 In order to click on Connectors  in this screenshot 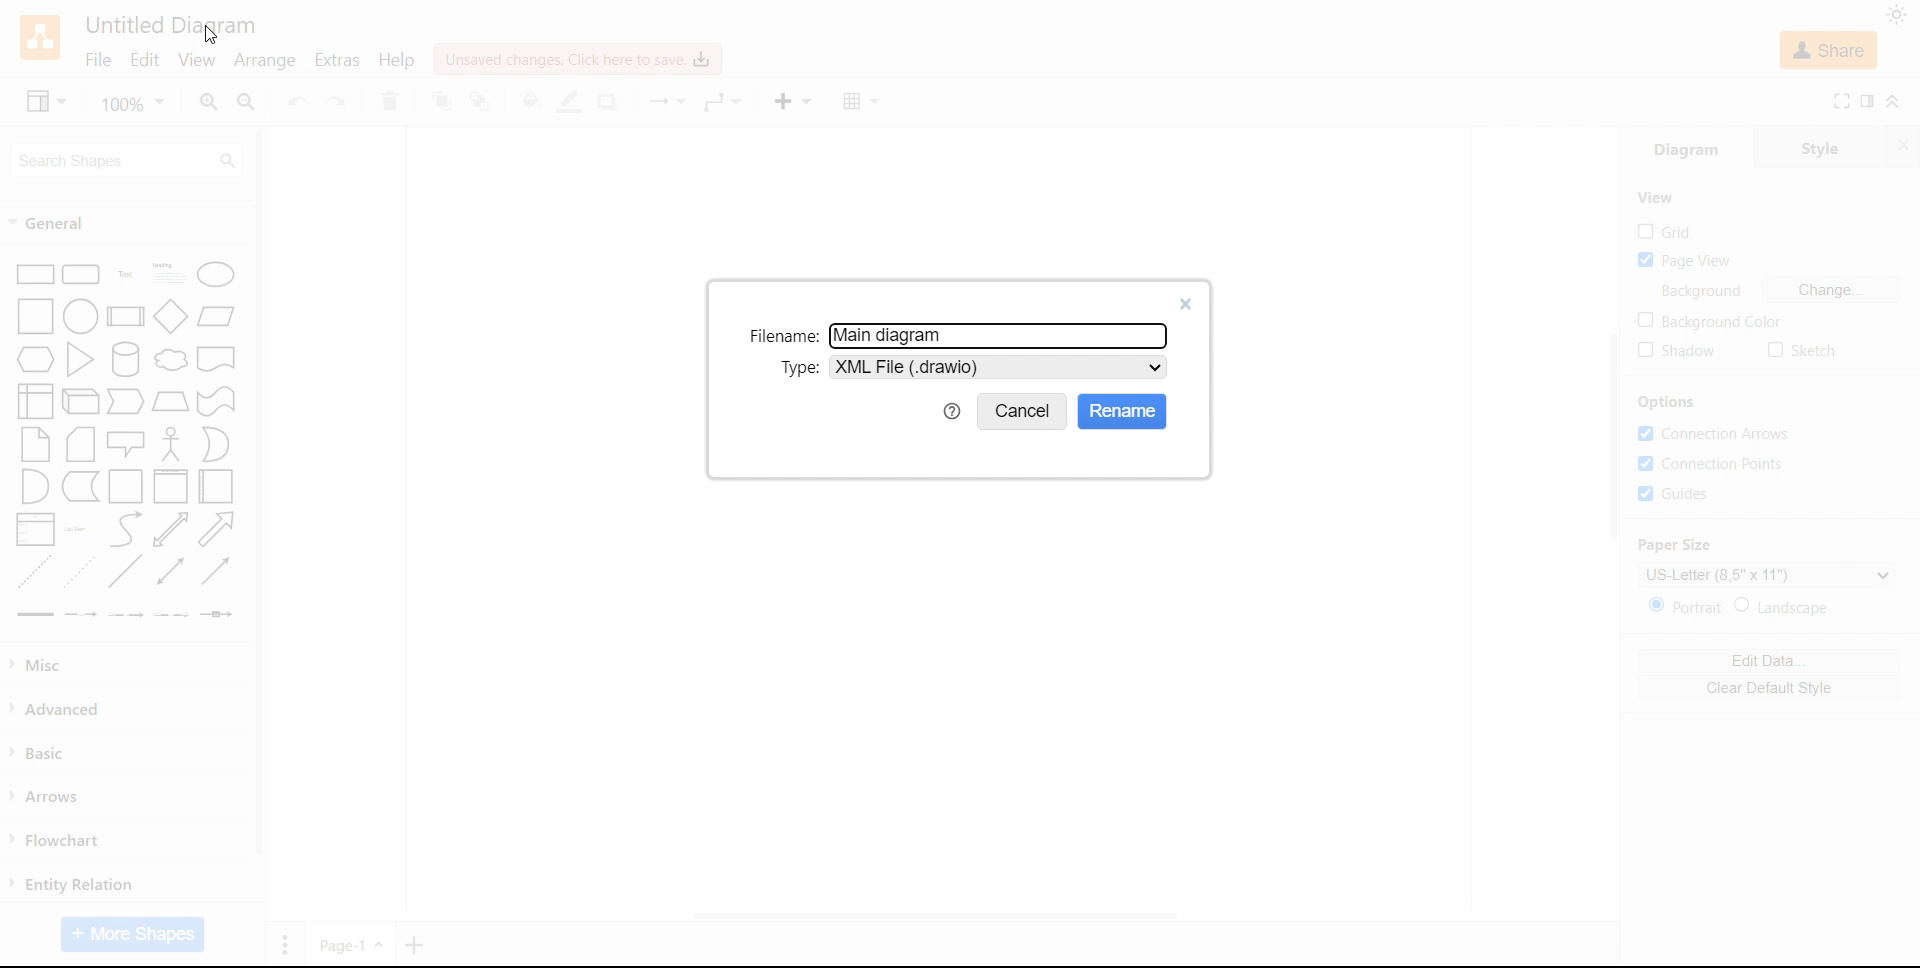, I will do `click(664, 103)`.